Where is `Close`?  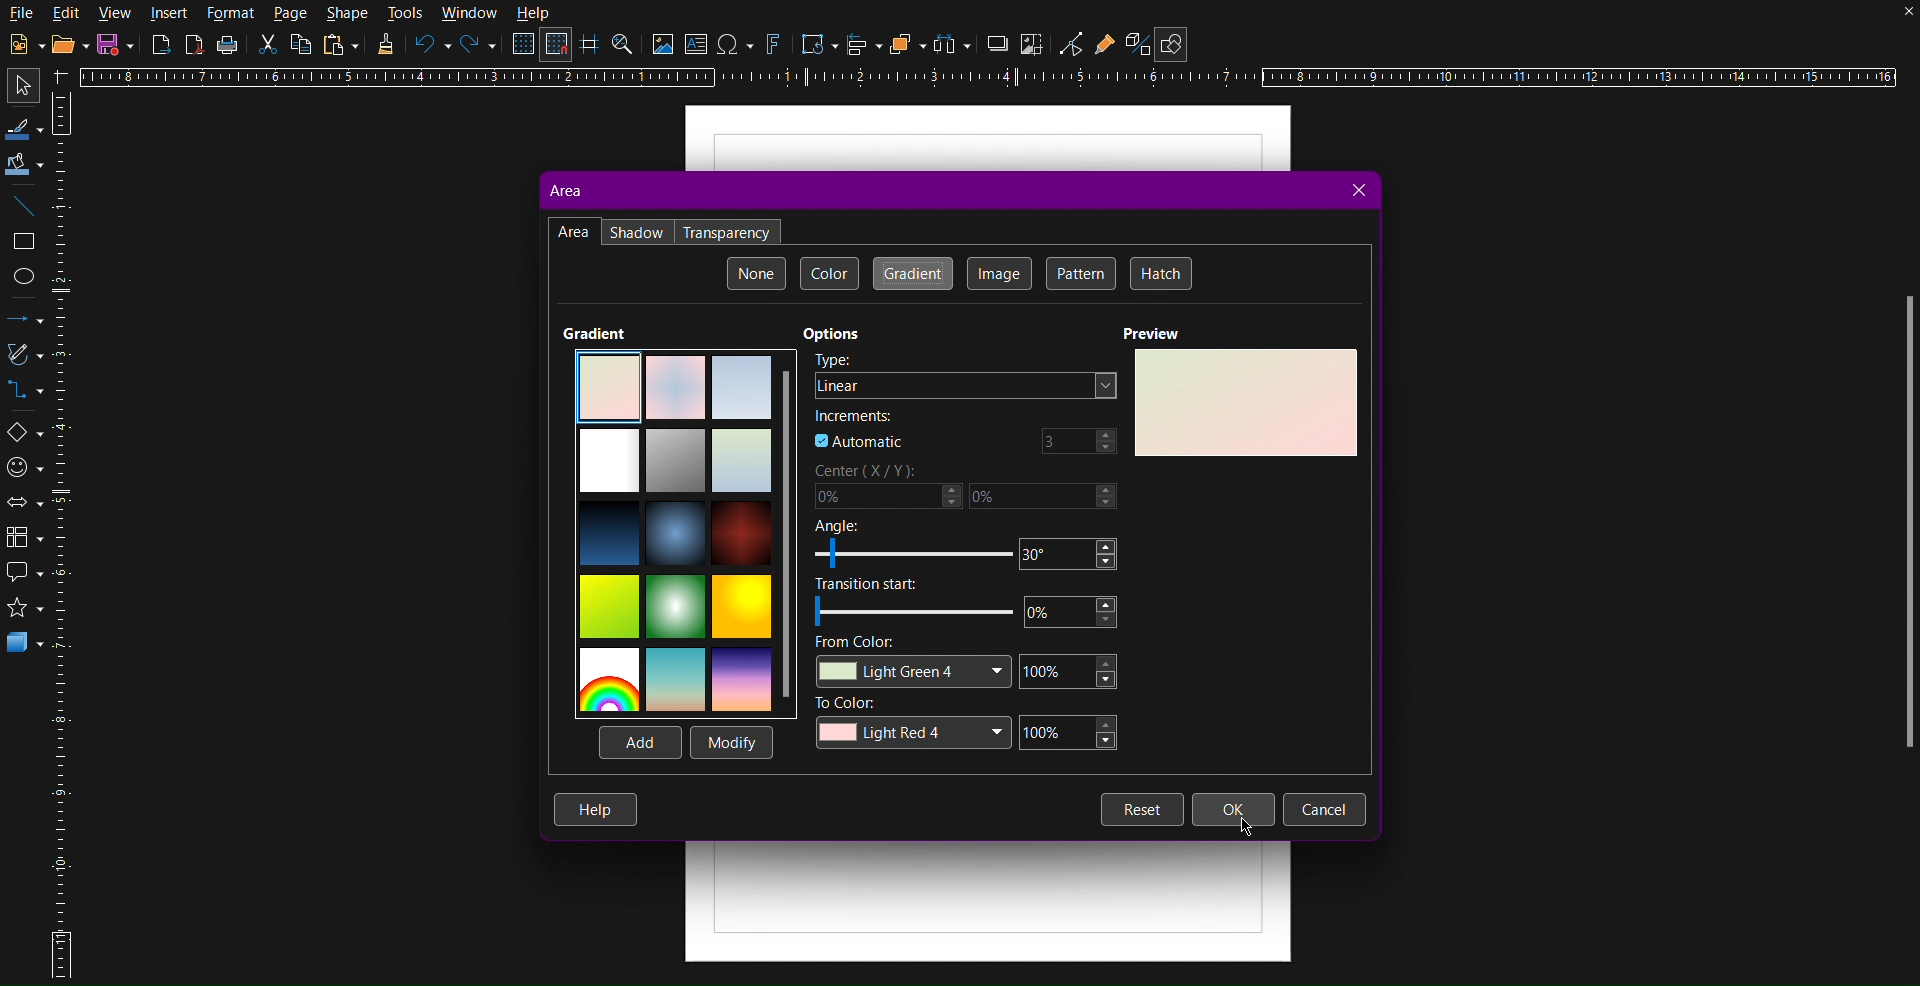
Close is located at coordinates (1356, 192).